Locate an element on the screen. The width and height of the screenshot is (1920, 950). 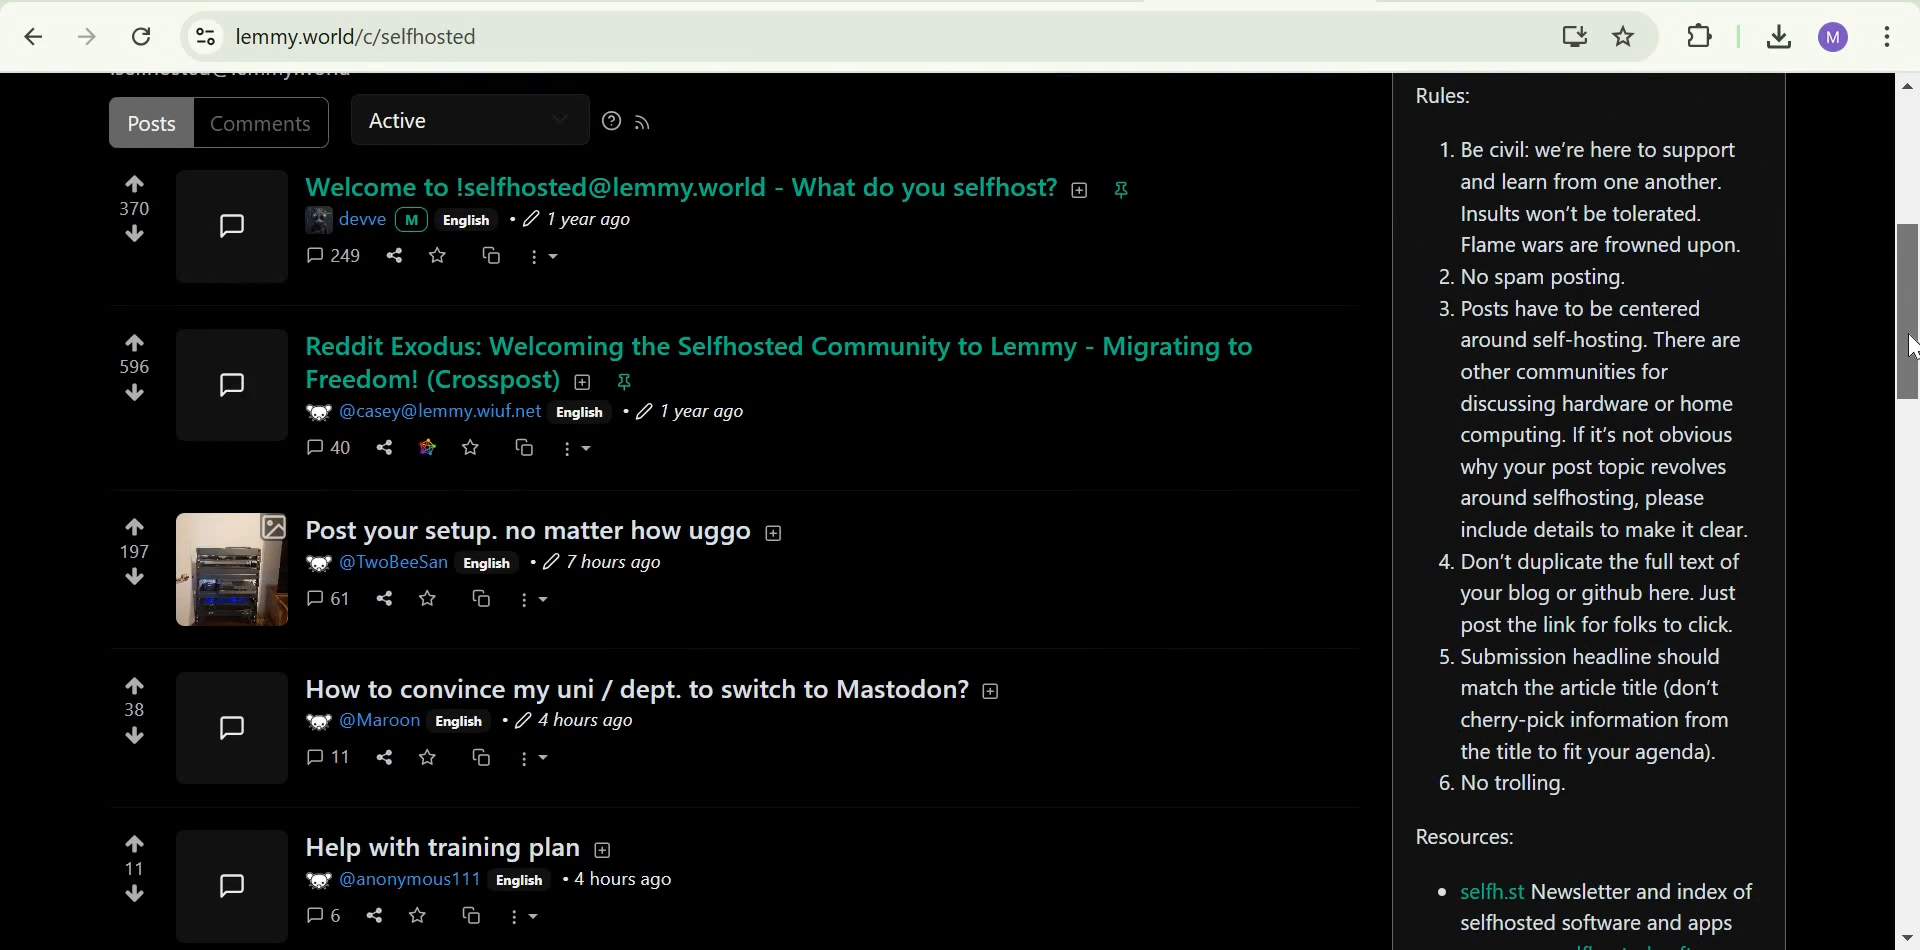
197 points is located at coordinates (136, 551).